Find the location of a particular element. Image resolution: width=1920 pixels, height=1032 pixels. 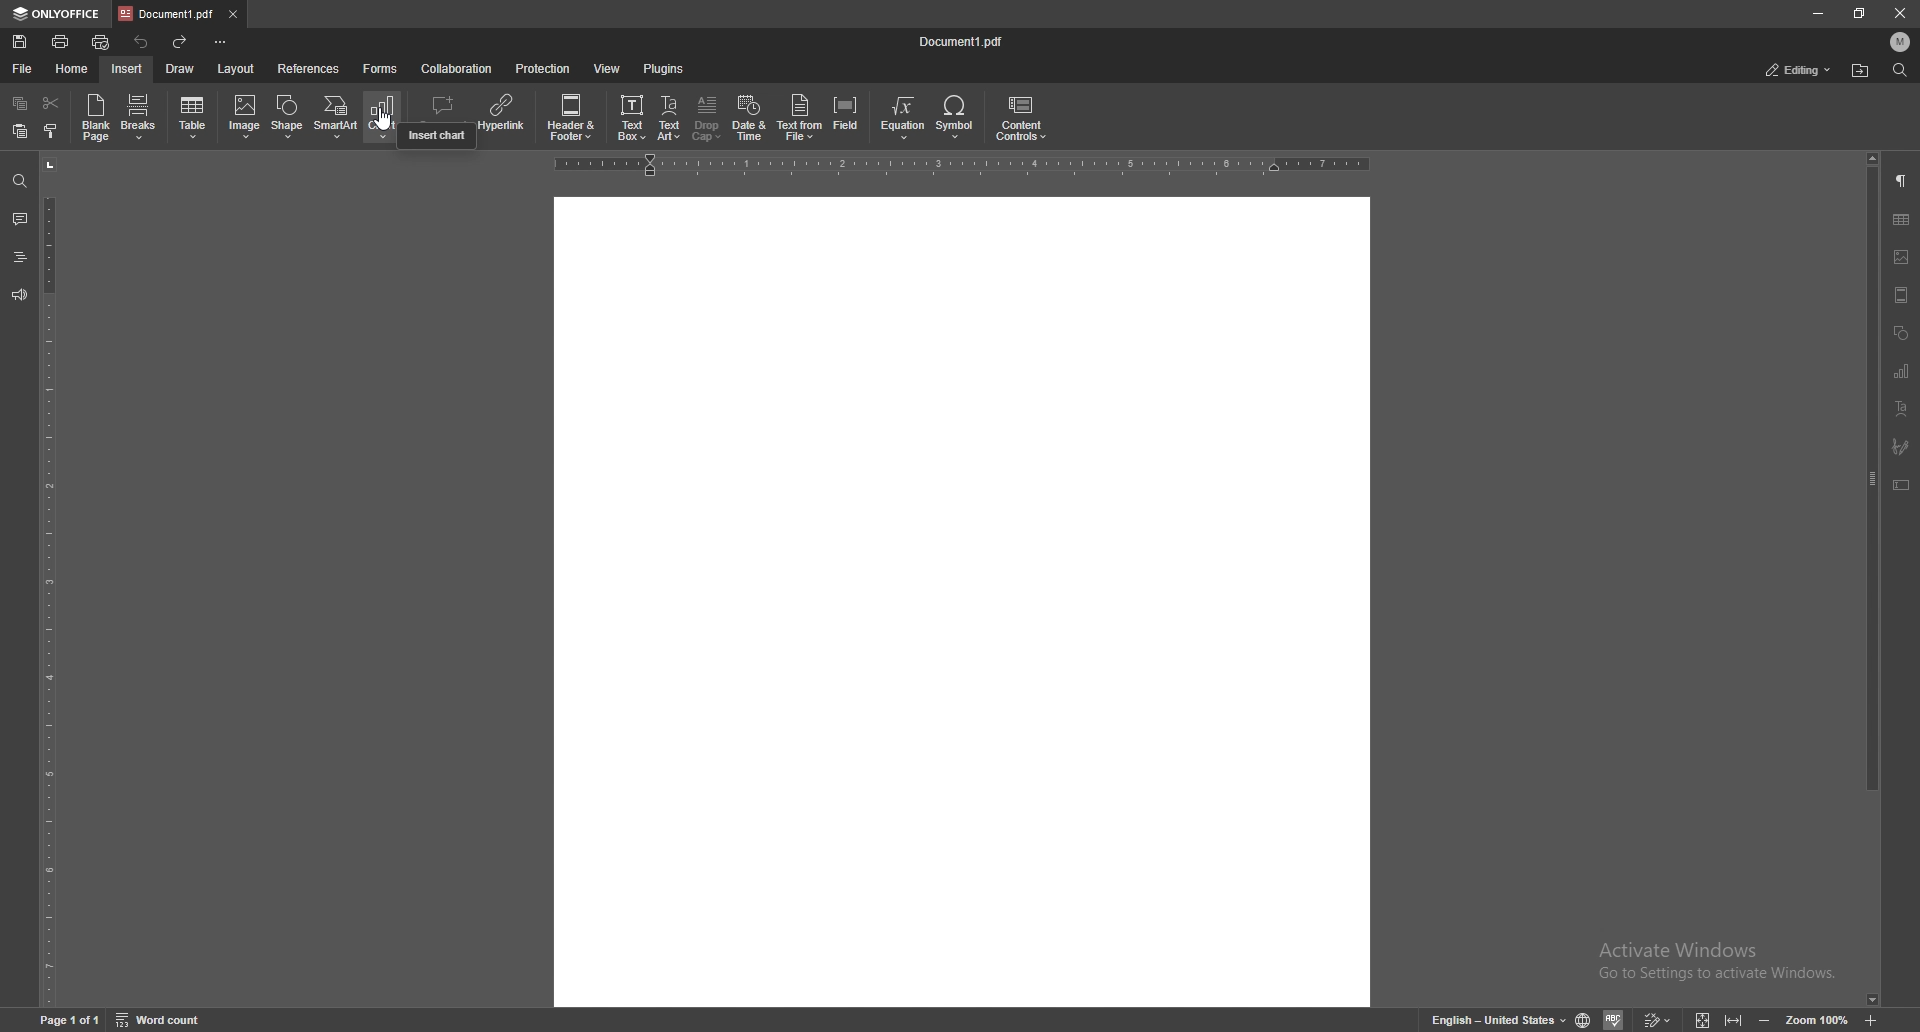

content controls is located at coordinates (1024, 117).